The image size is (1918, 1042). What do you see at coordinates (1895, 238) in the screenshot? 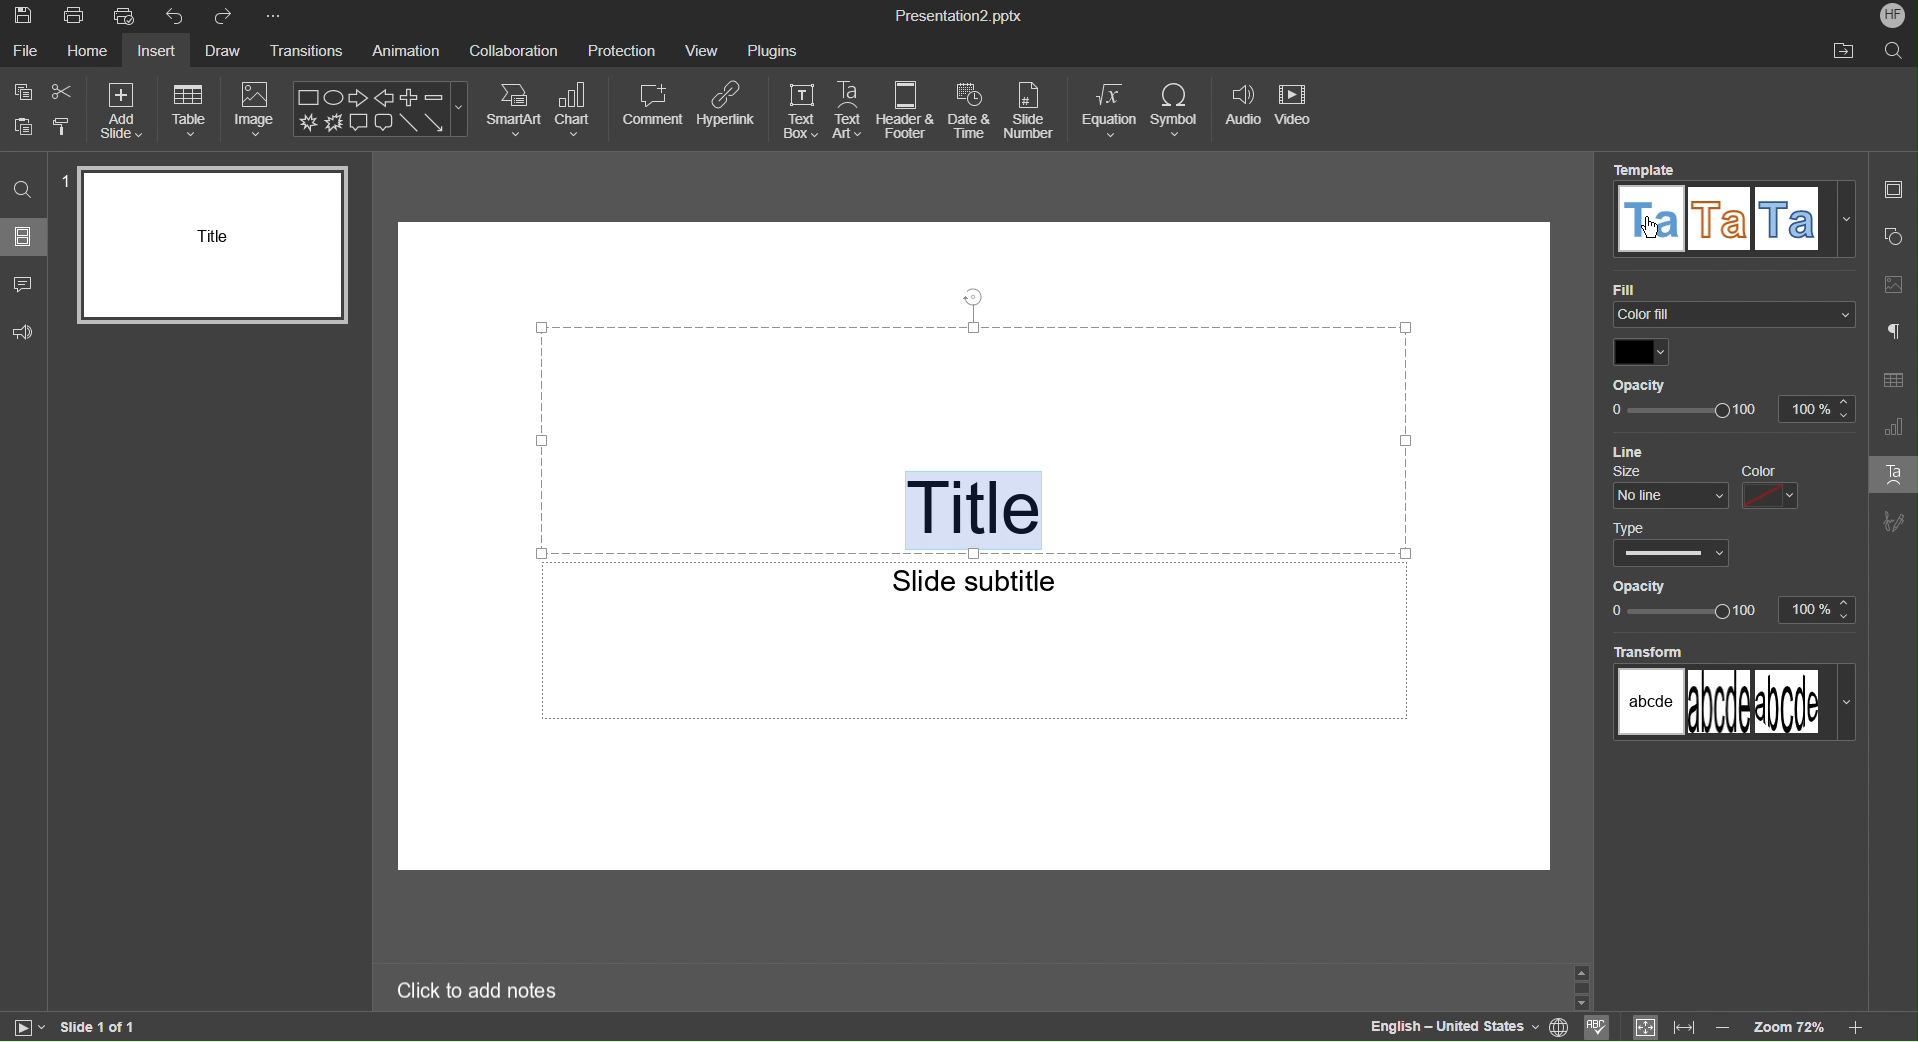
I see `Shape Settings` at bounding box center [1895, 238].